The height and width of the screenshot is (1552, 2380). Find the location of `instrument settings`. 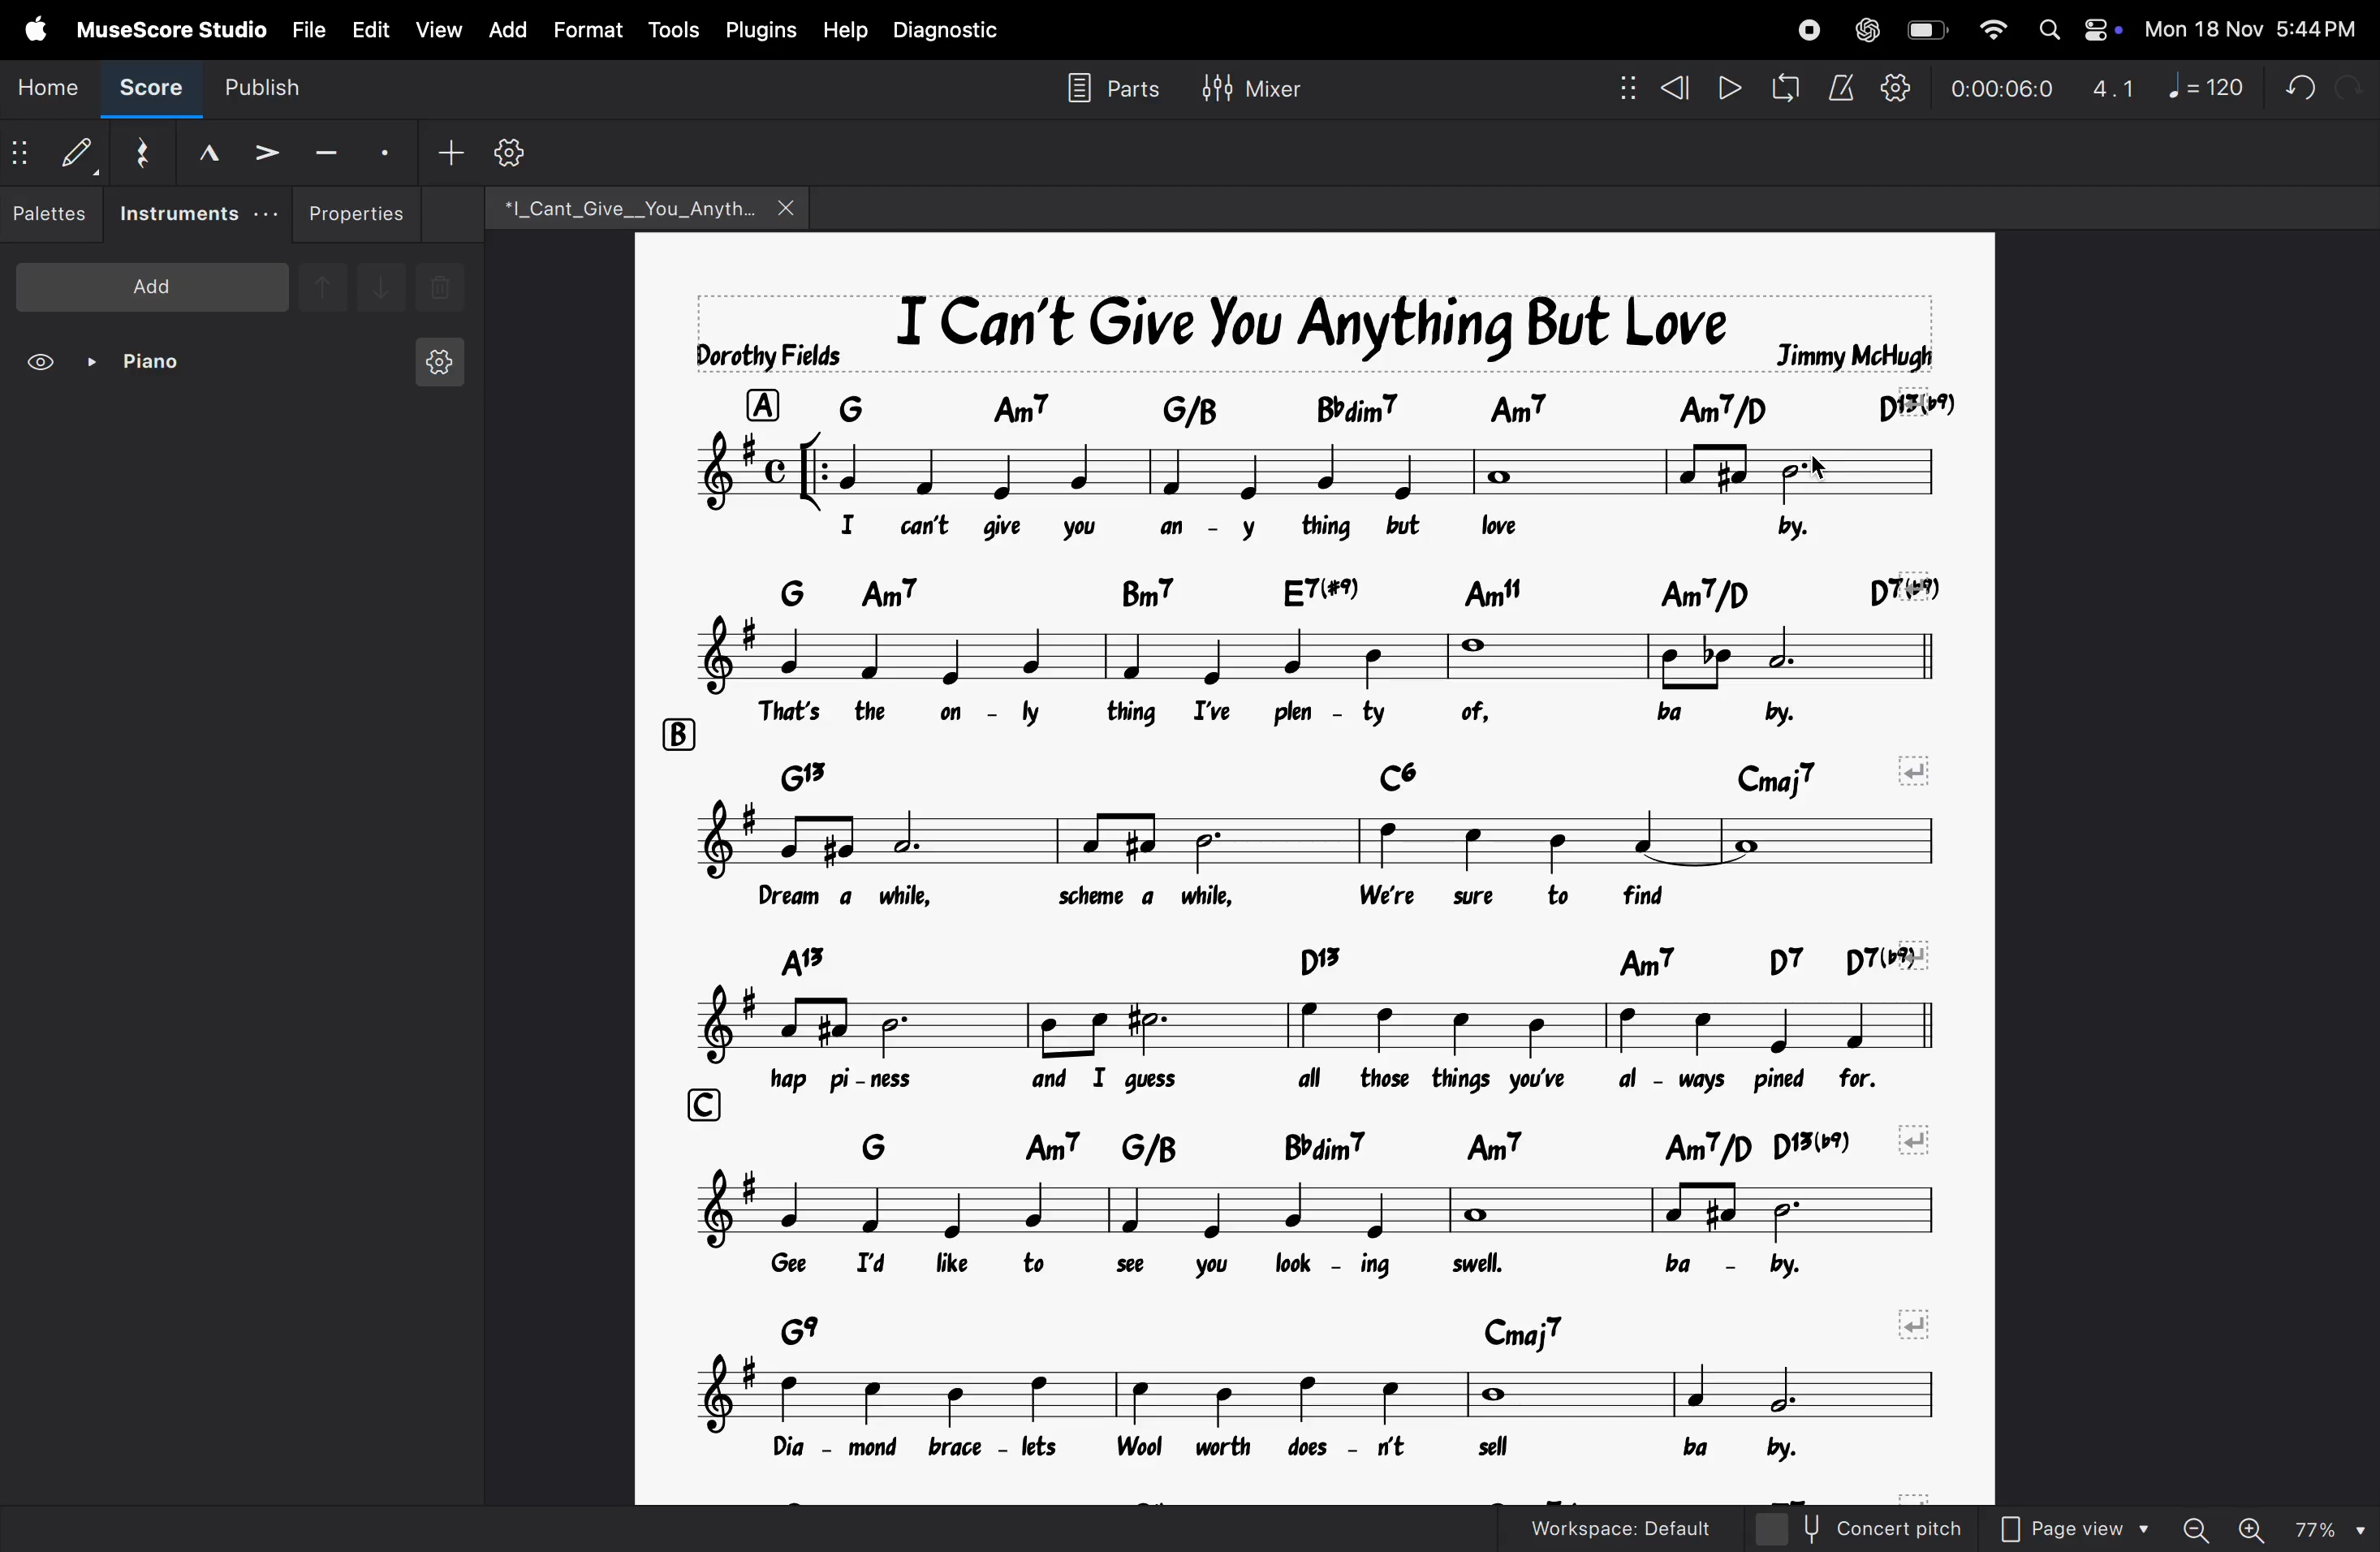

instrument settings is located at coordinates (436, 358).